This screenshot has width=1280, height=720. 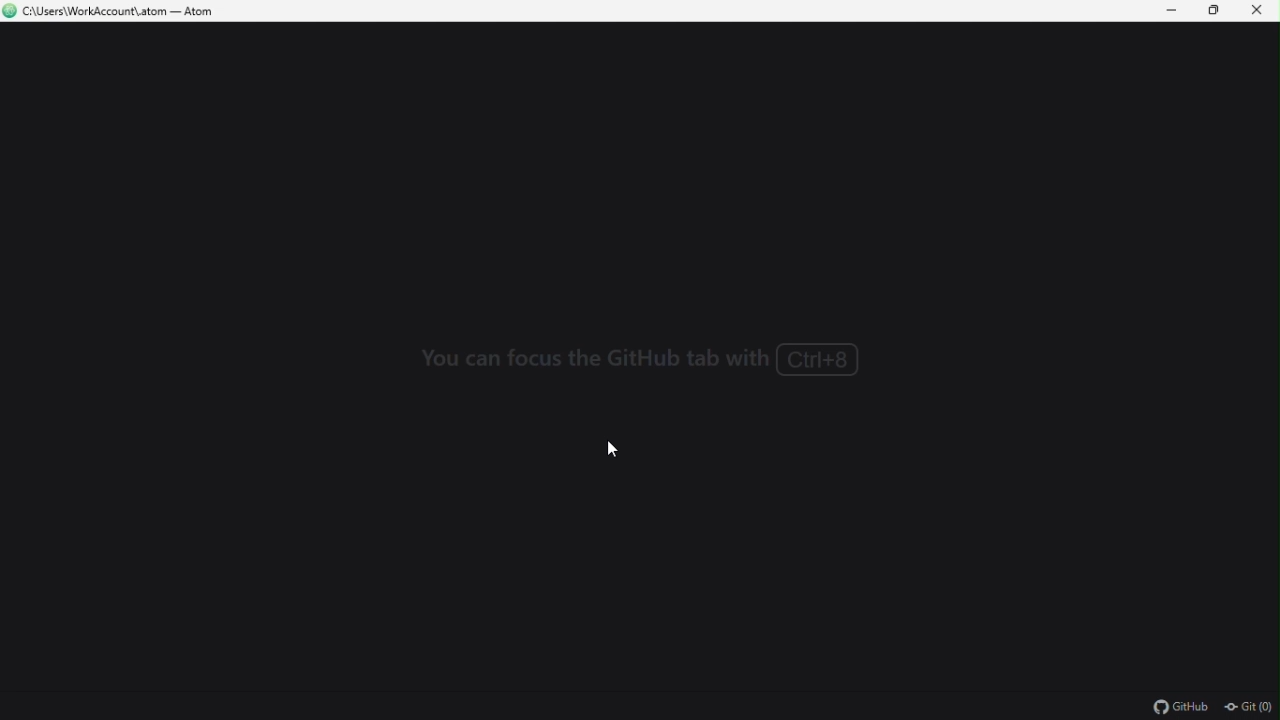 I want to click on restore, so click(x=1215, y=11).